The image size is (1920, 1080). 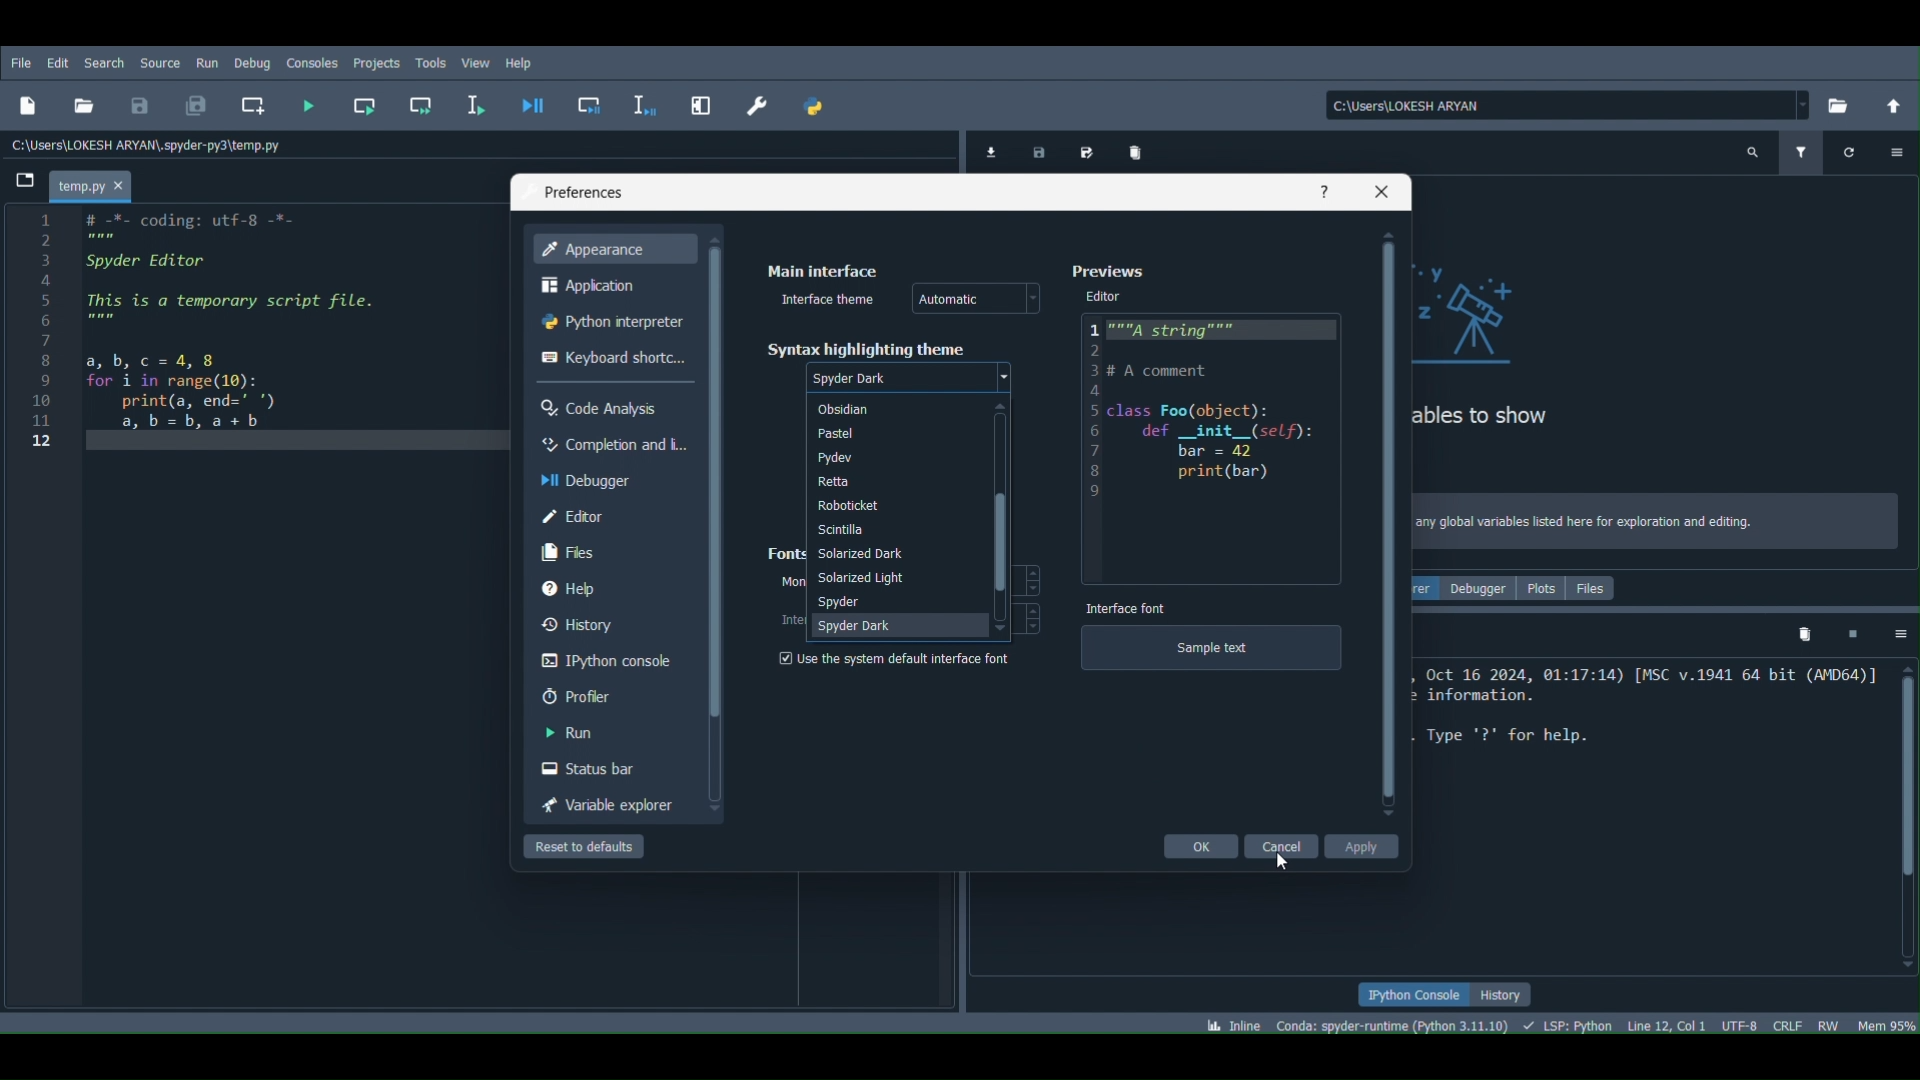 What do you see at coordinates (714, 522) in the screenshot?
I see `Scrollbar` at bounding box center [714, 522].